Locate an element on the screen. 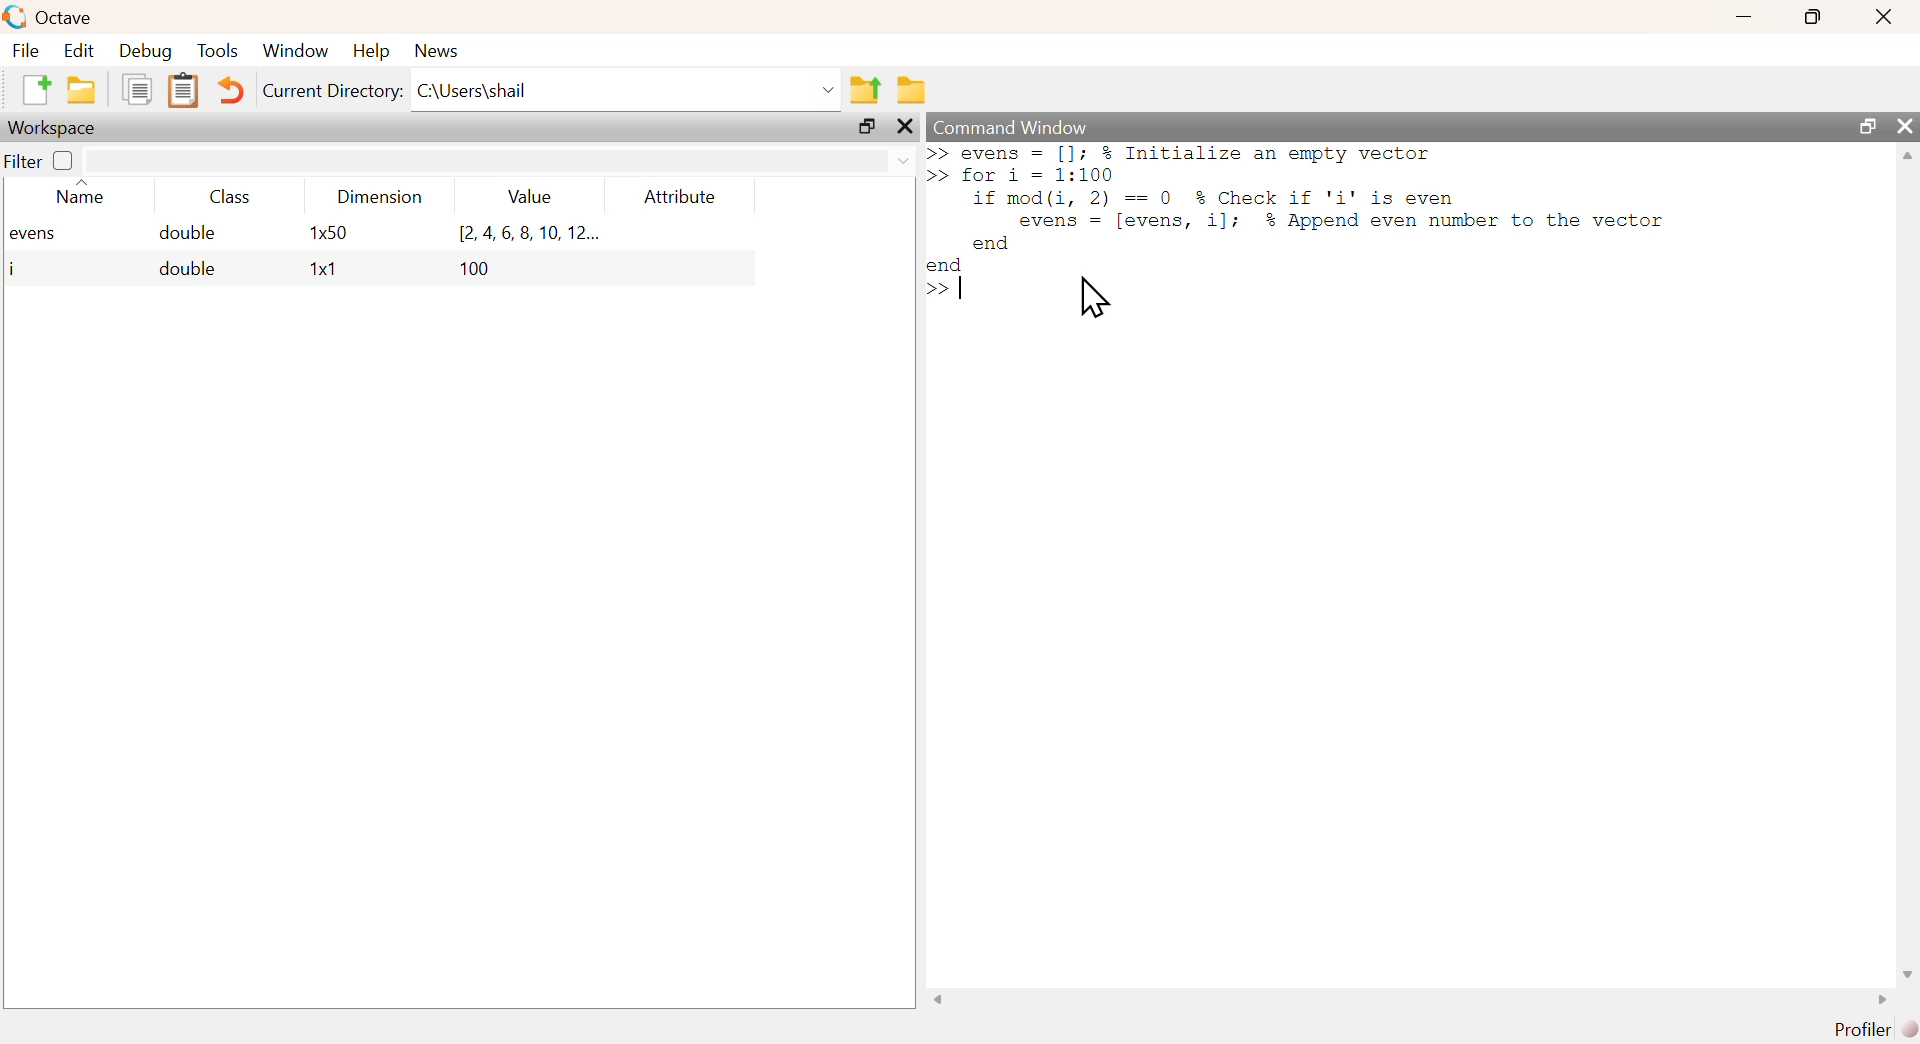 This screenshot has height=1044, width=1920. copy is located at coordinates (135, 93).